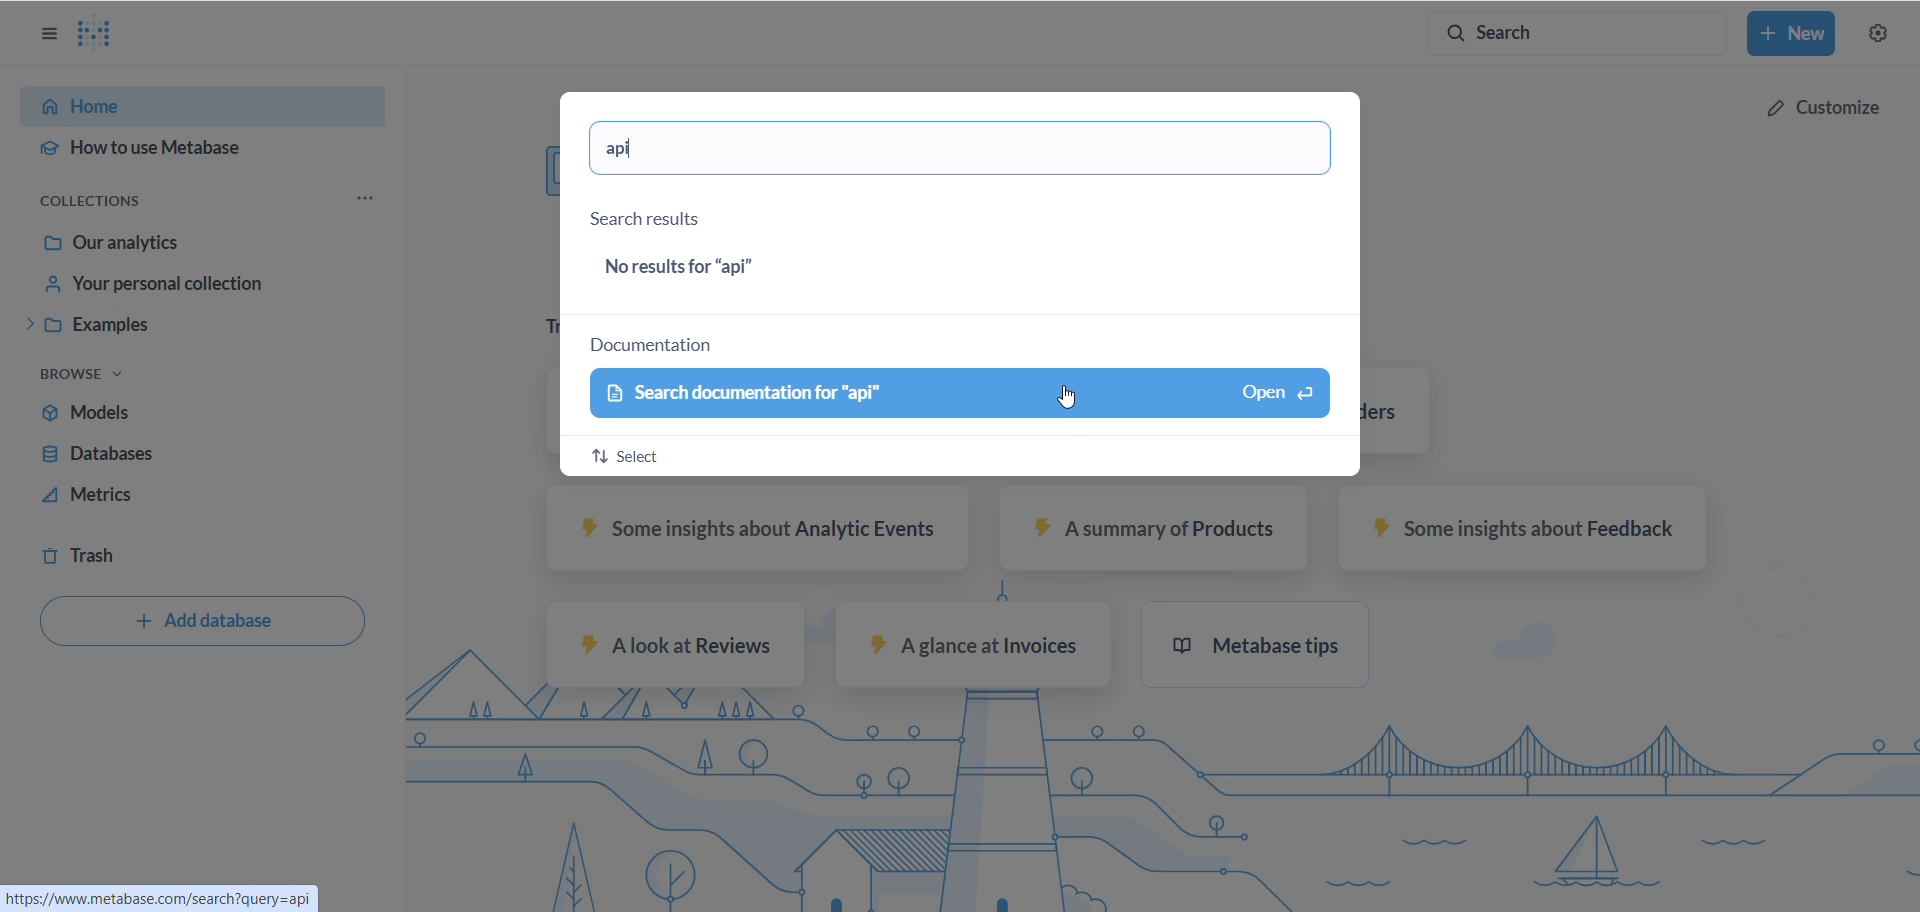 The height and width of the screenshot is (912, 1920). I want to click on add database, so click(206, 626).